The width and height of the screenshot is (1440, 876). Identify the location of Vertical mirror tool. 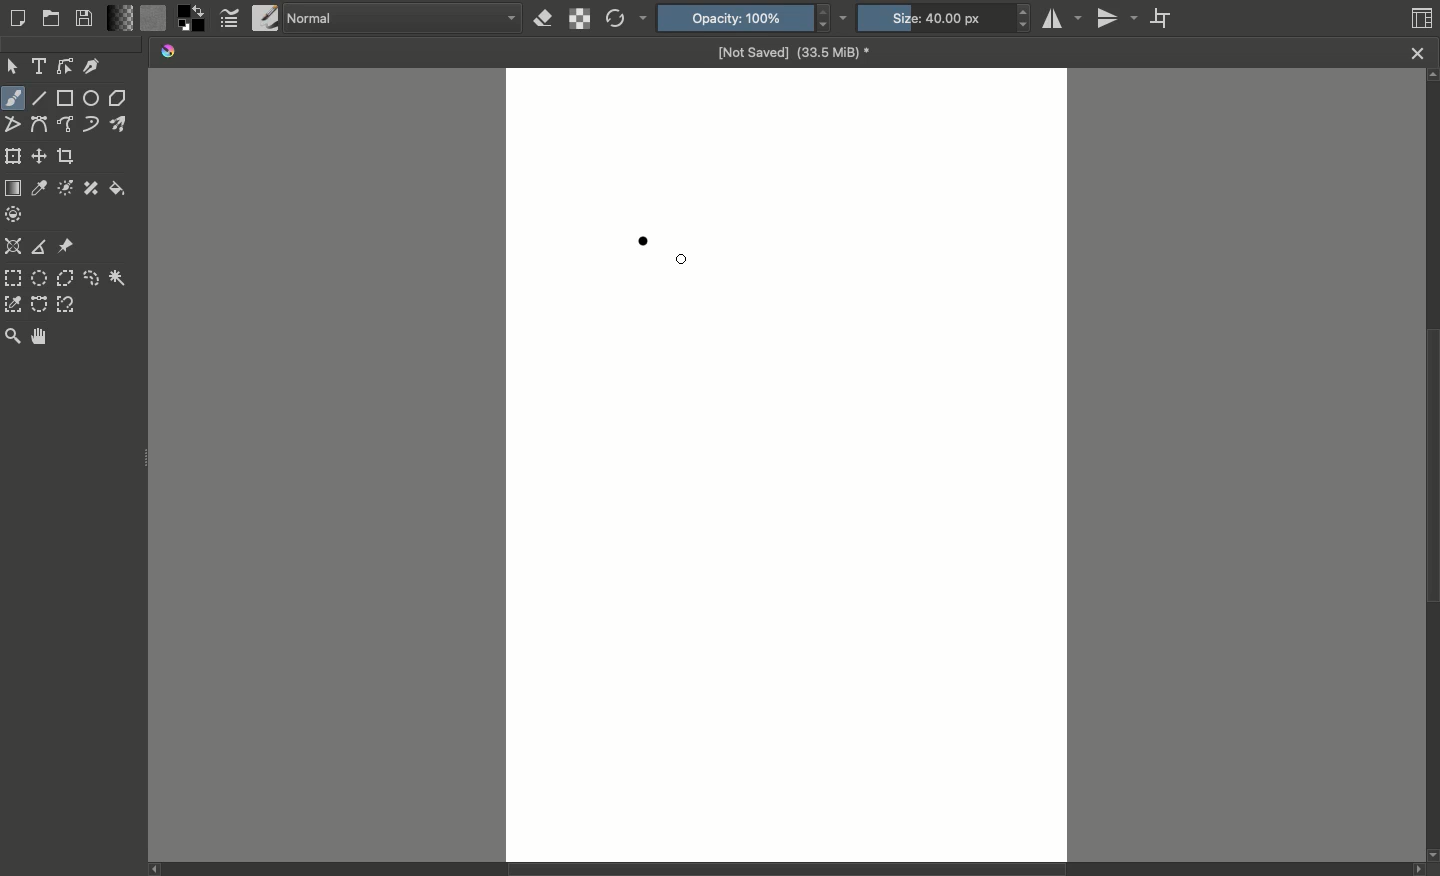
(1120, 17).